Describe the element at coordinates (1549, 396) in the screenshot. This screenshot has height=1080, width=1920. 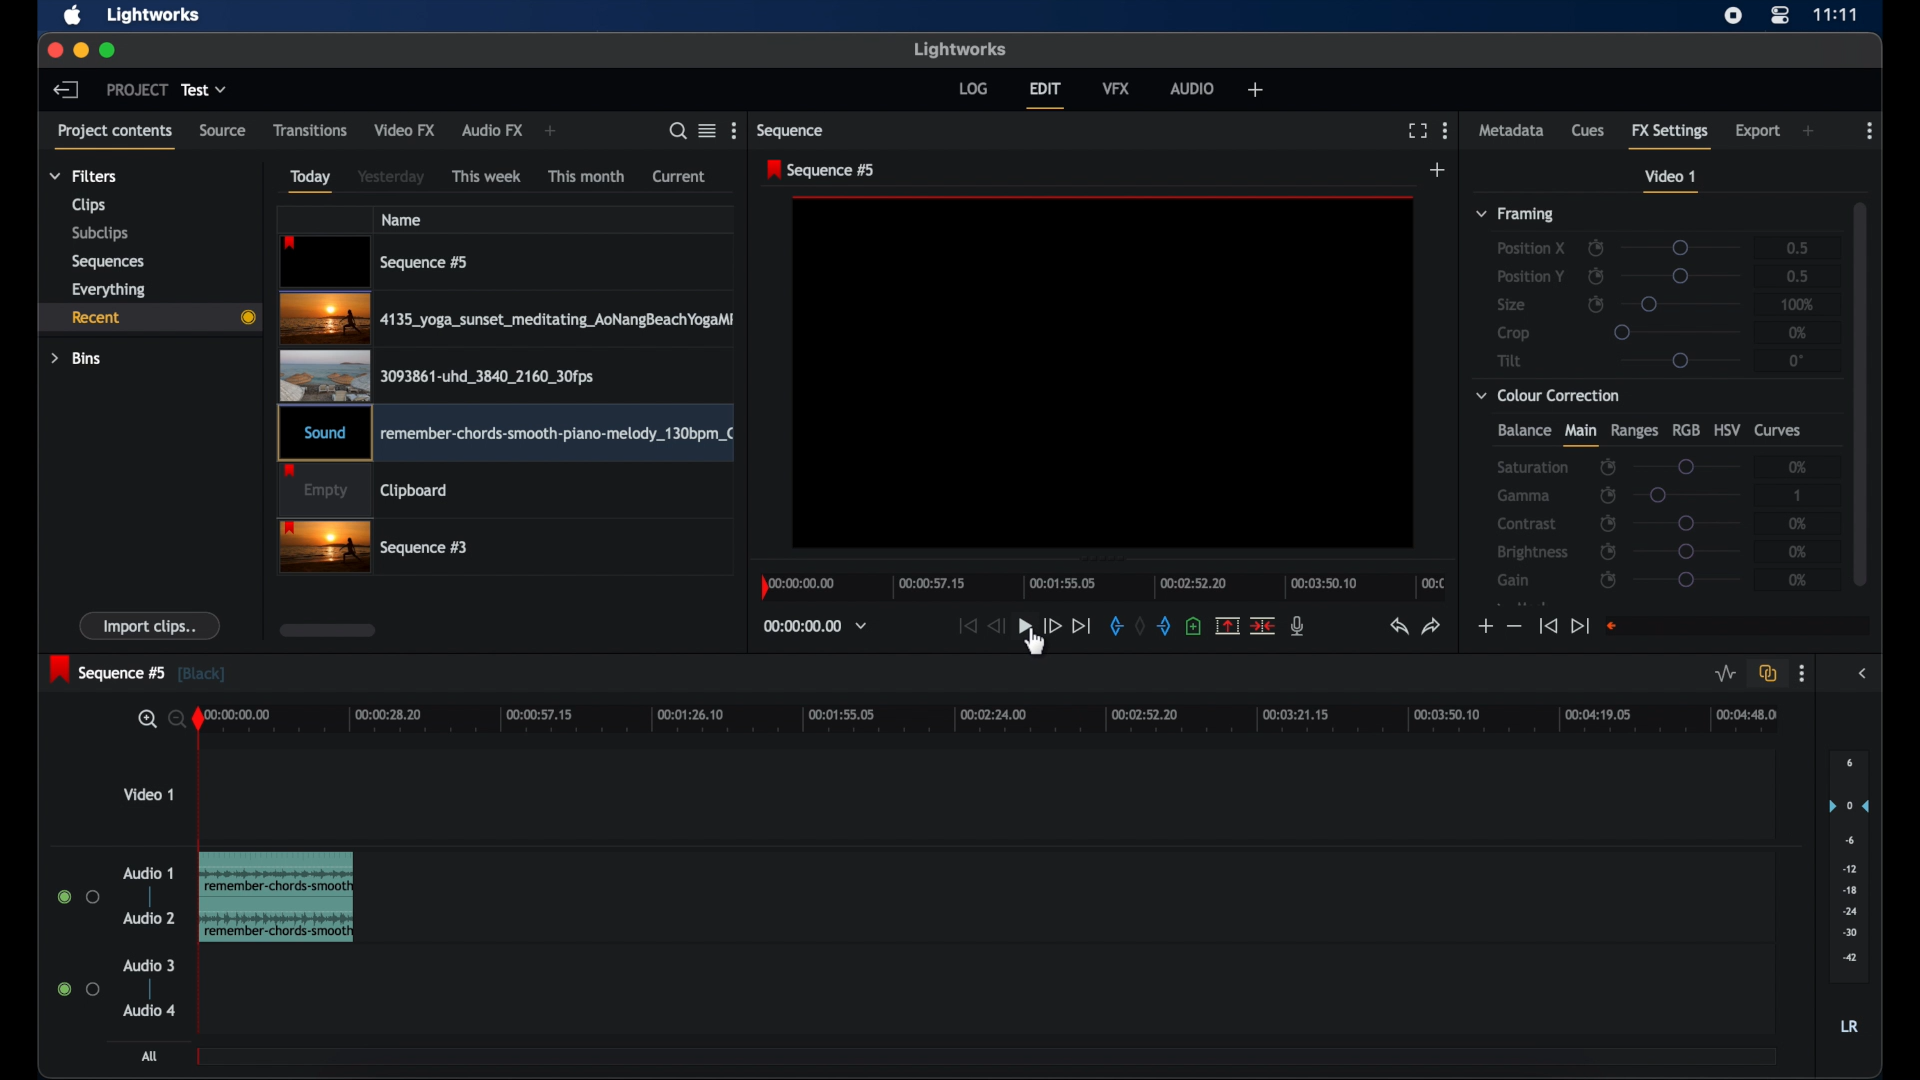
I see `color correction` at that location.